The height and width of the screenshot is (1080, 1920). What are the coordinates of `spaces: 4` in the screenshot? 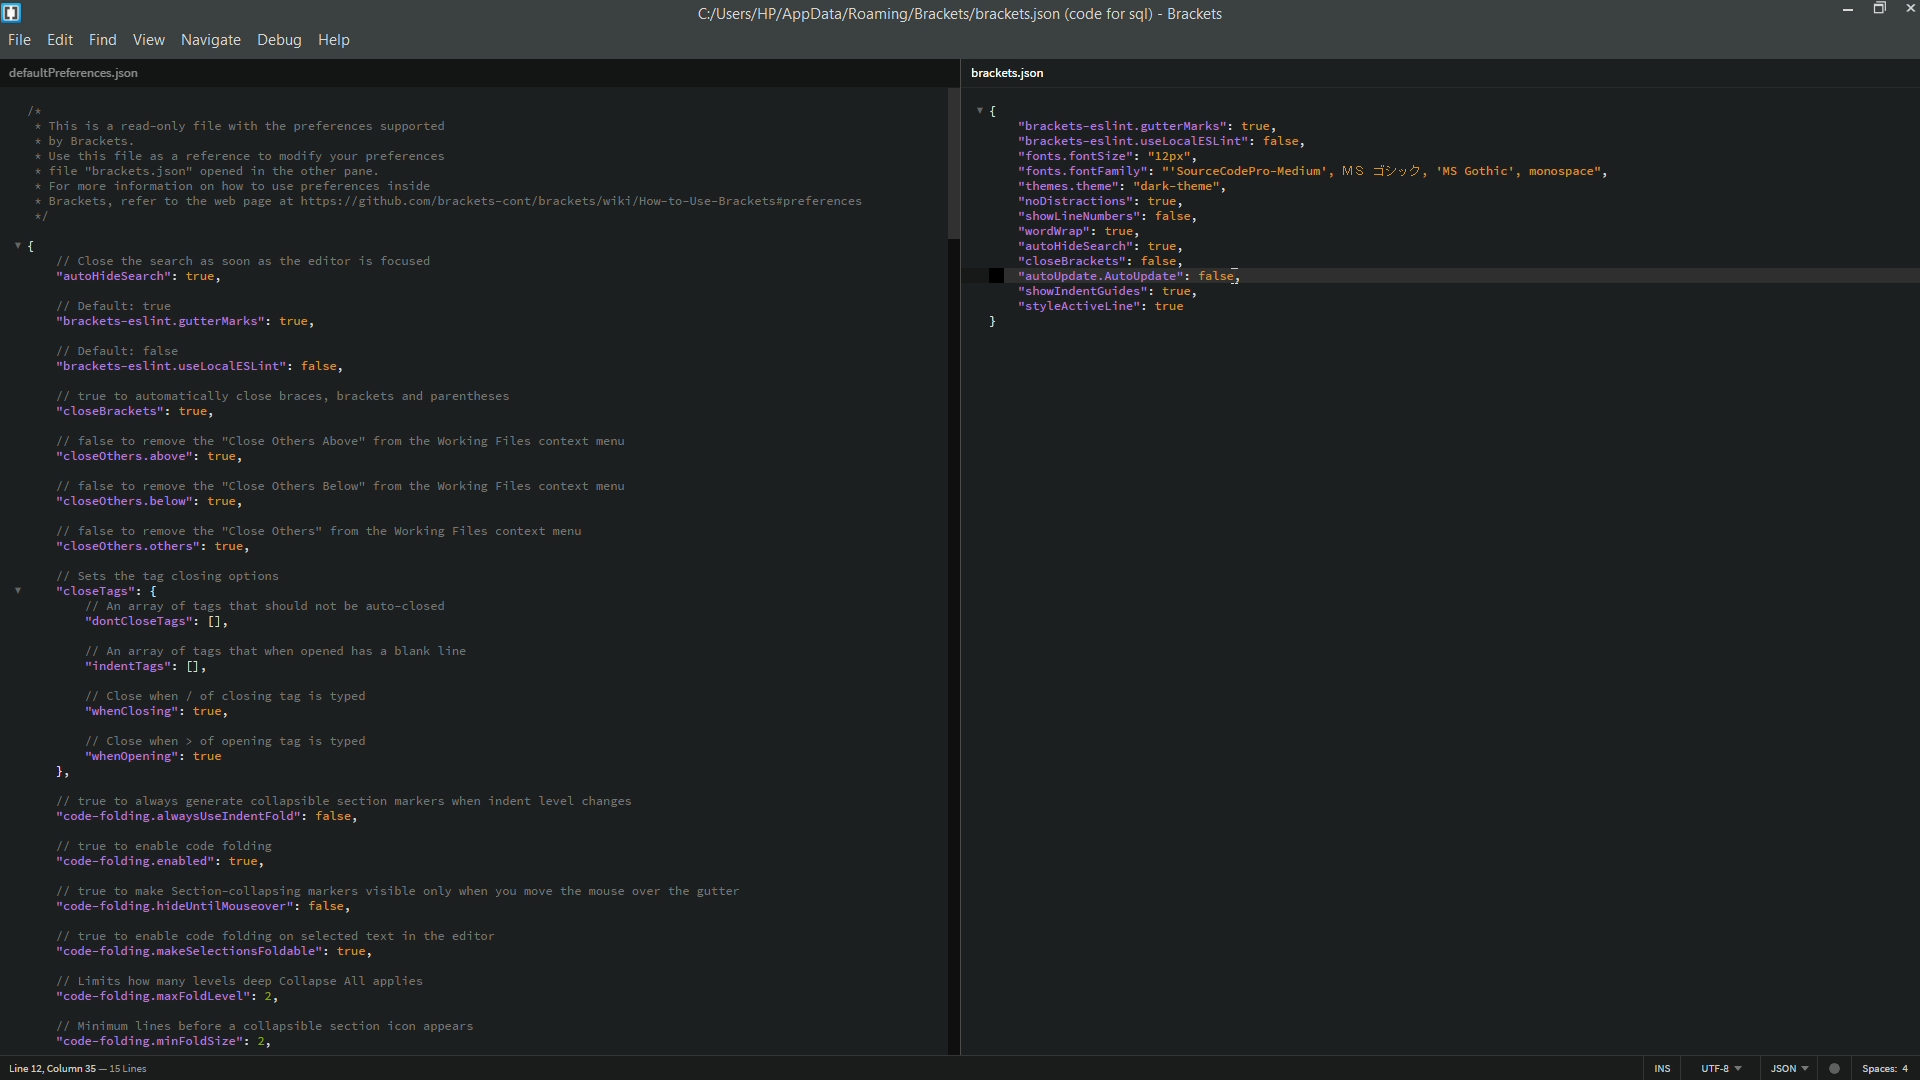 It's located at (1888, 1068).